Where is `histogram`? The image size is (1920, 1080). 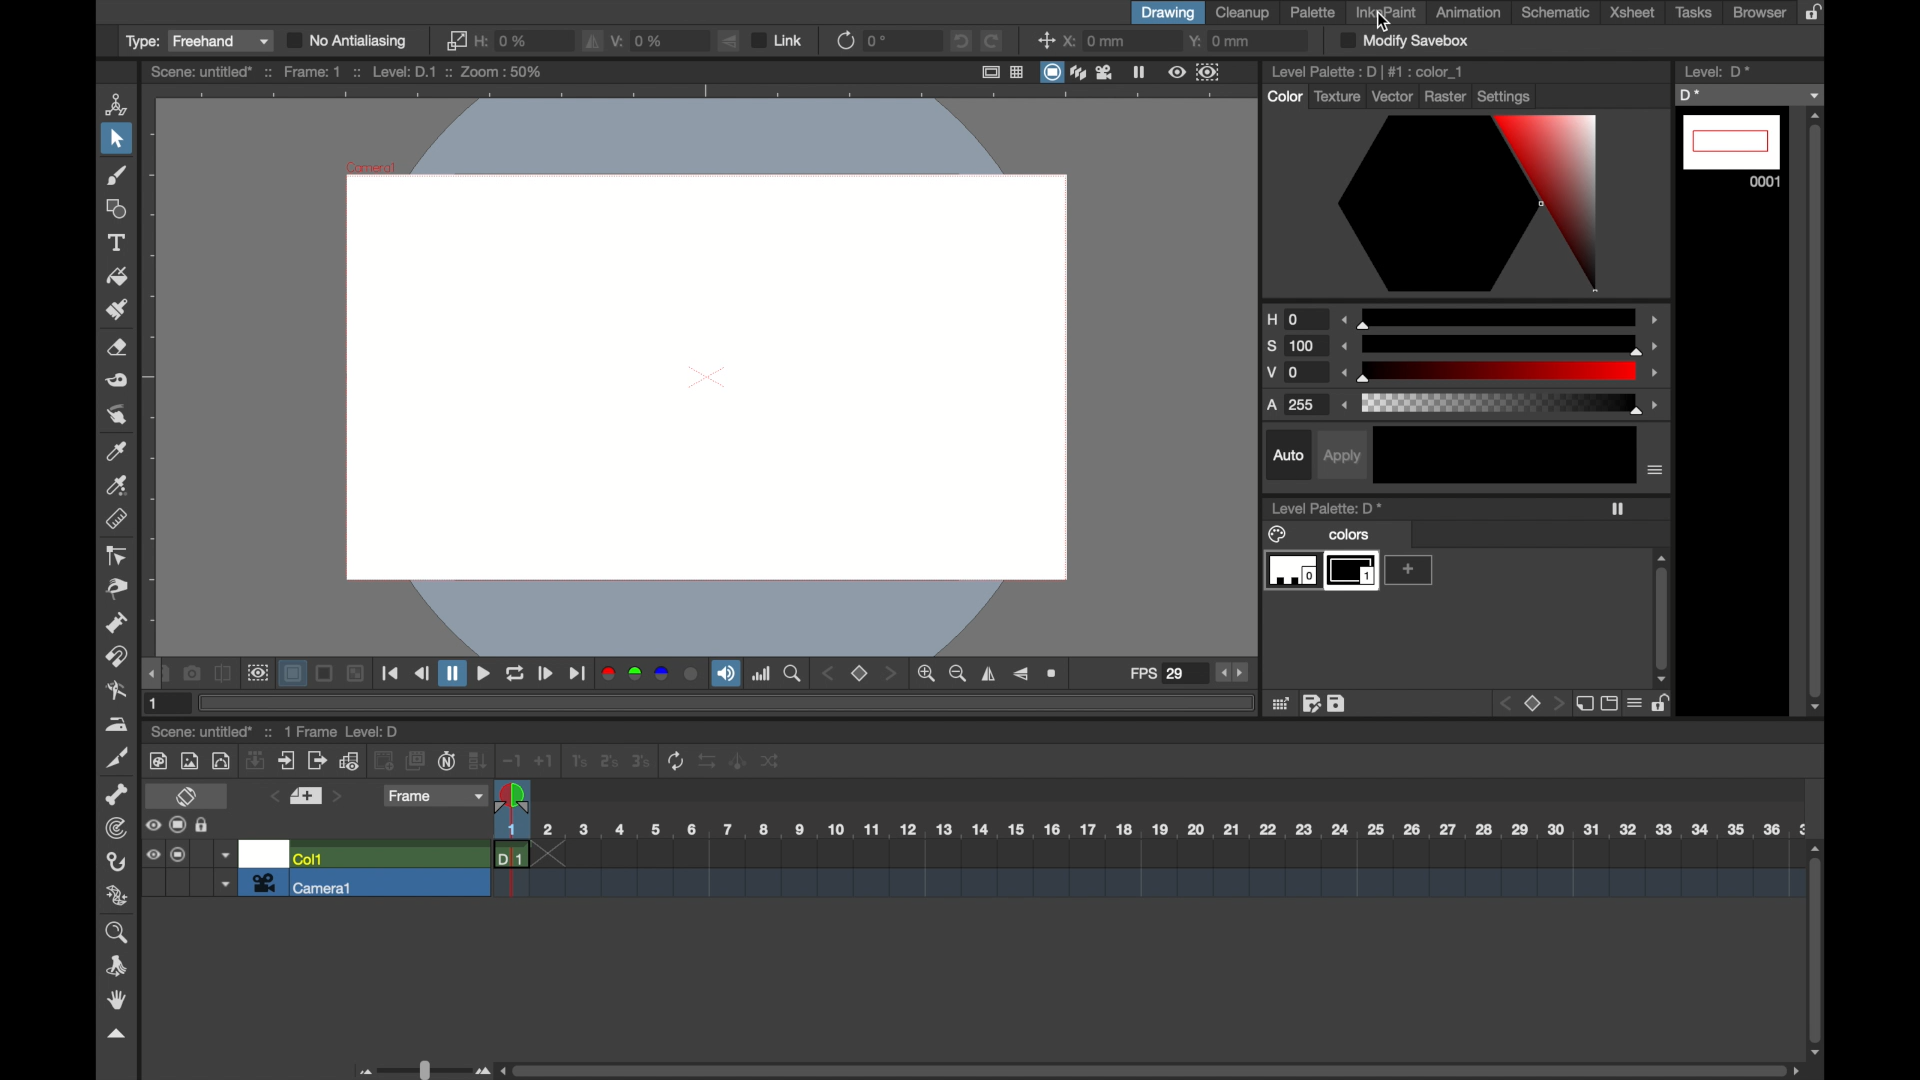 histogram is located at coordinates (763, 674).